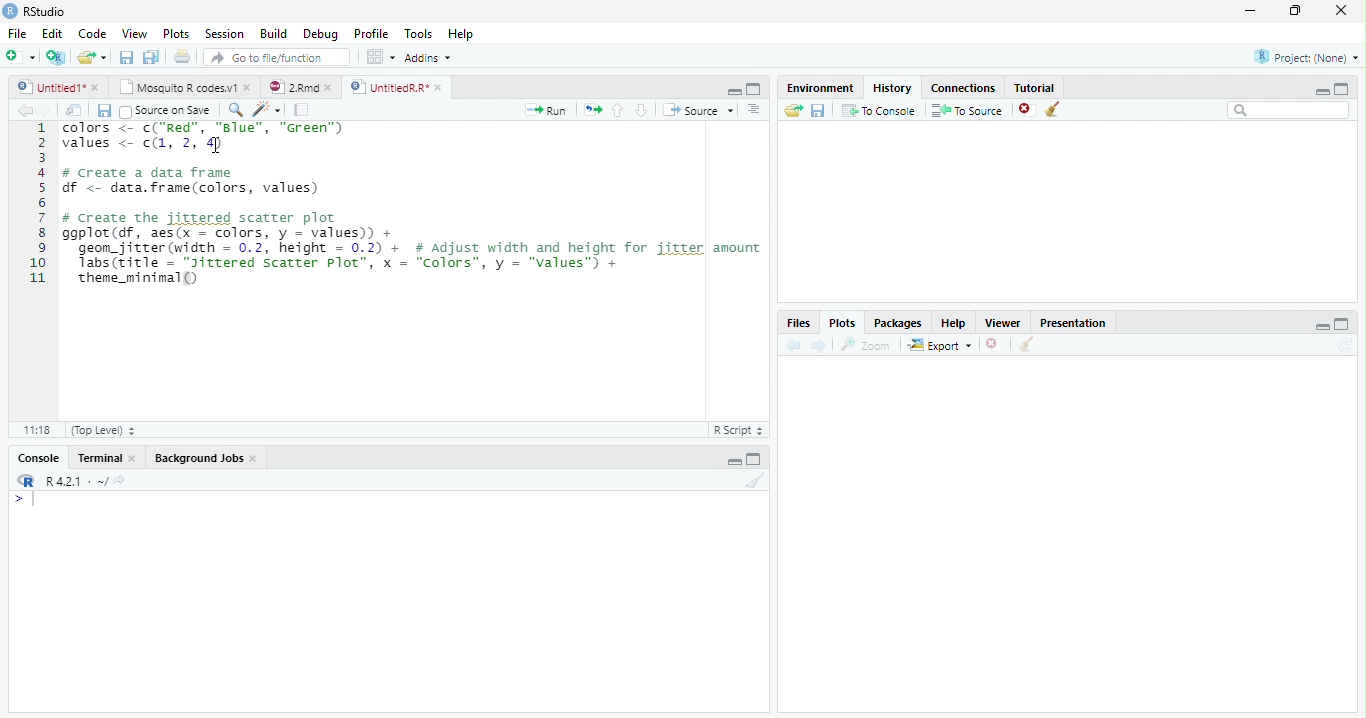 The height and width of the screenshot is (718, 1366). Describe the element at coordinates (1342, 324) in the screenshot. I see `Maximize` at that location.